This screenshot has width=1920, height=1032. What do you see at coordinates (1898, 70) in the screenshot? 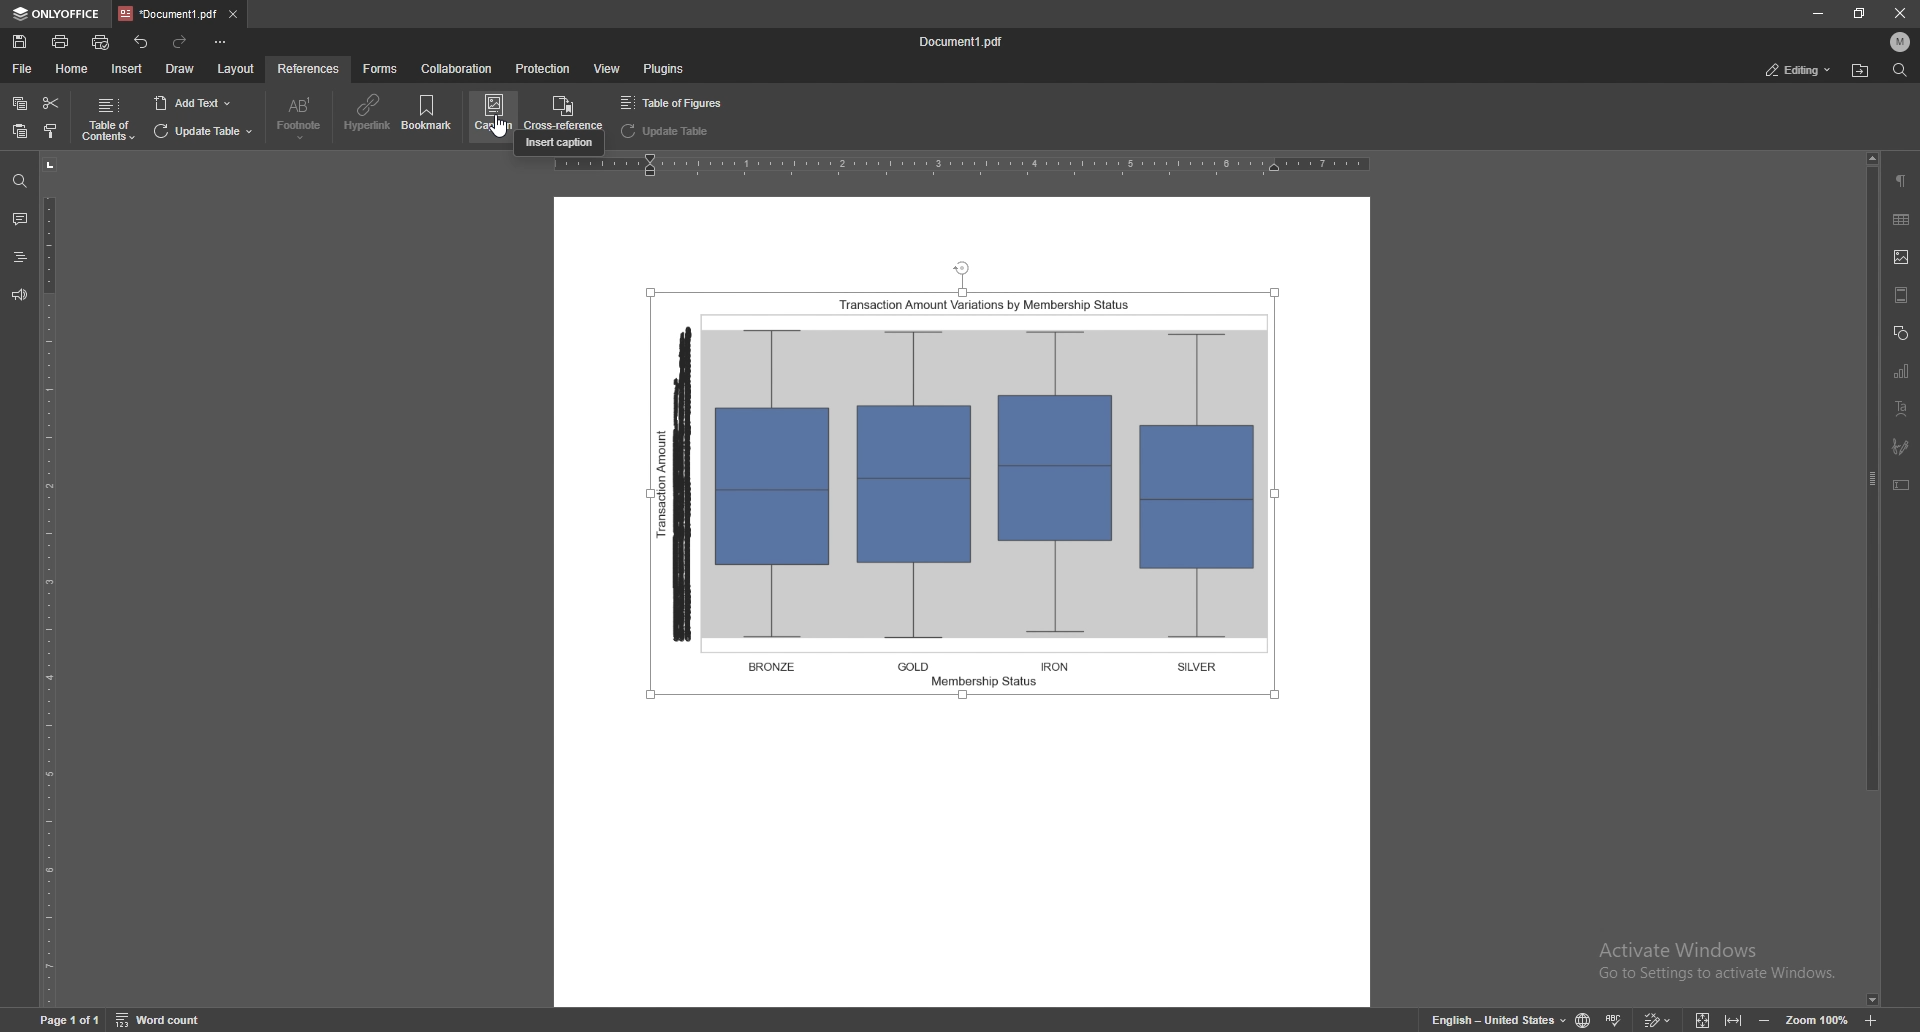
I see `find` at bounding box center [1898, 70].